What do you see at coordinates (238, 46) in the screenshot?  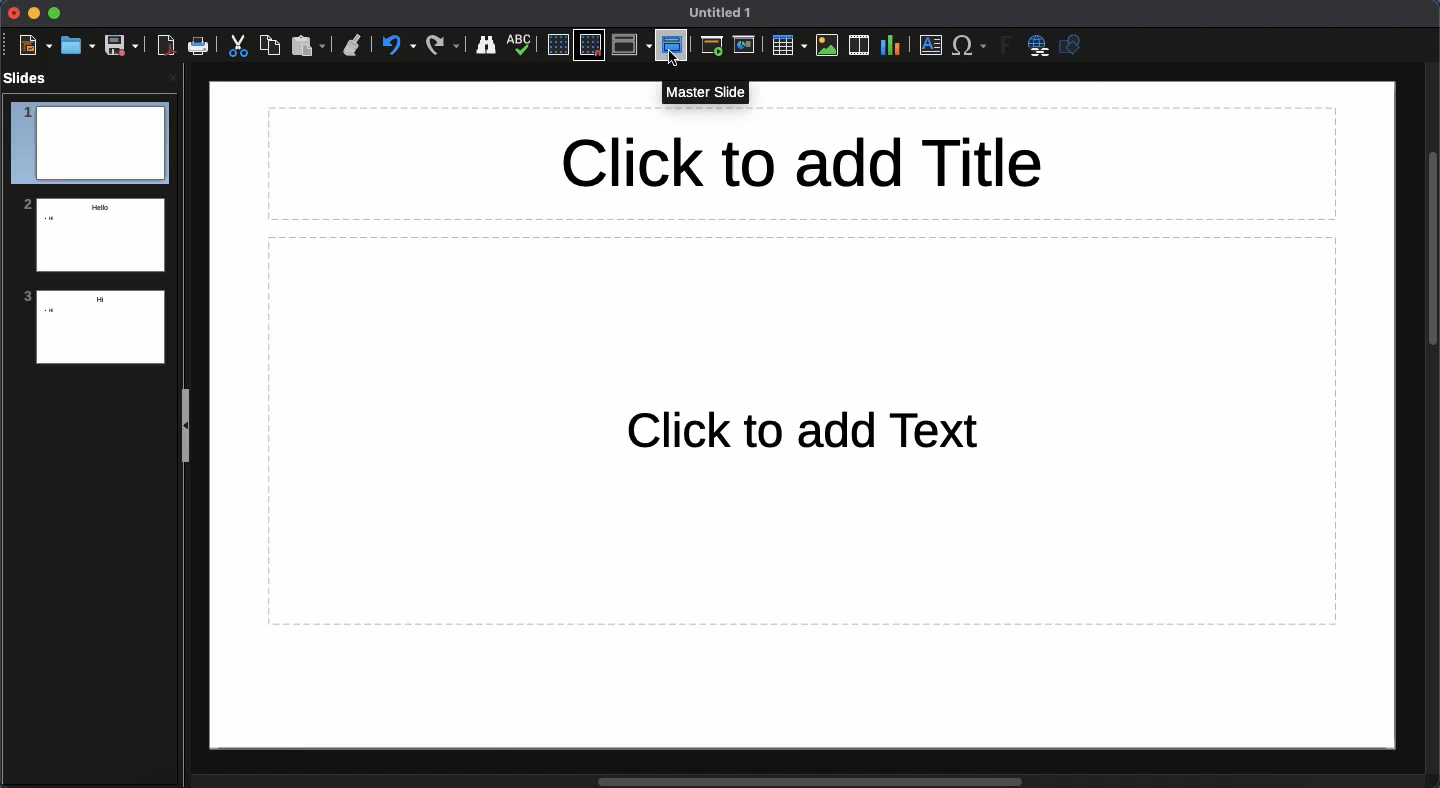 I see `Cut` at bounding box center [238, 46].